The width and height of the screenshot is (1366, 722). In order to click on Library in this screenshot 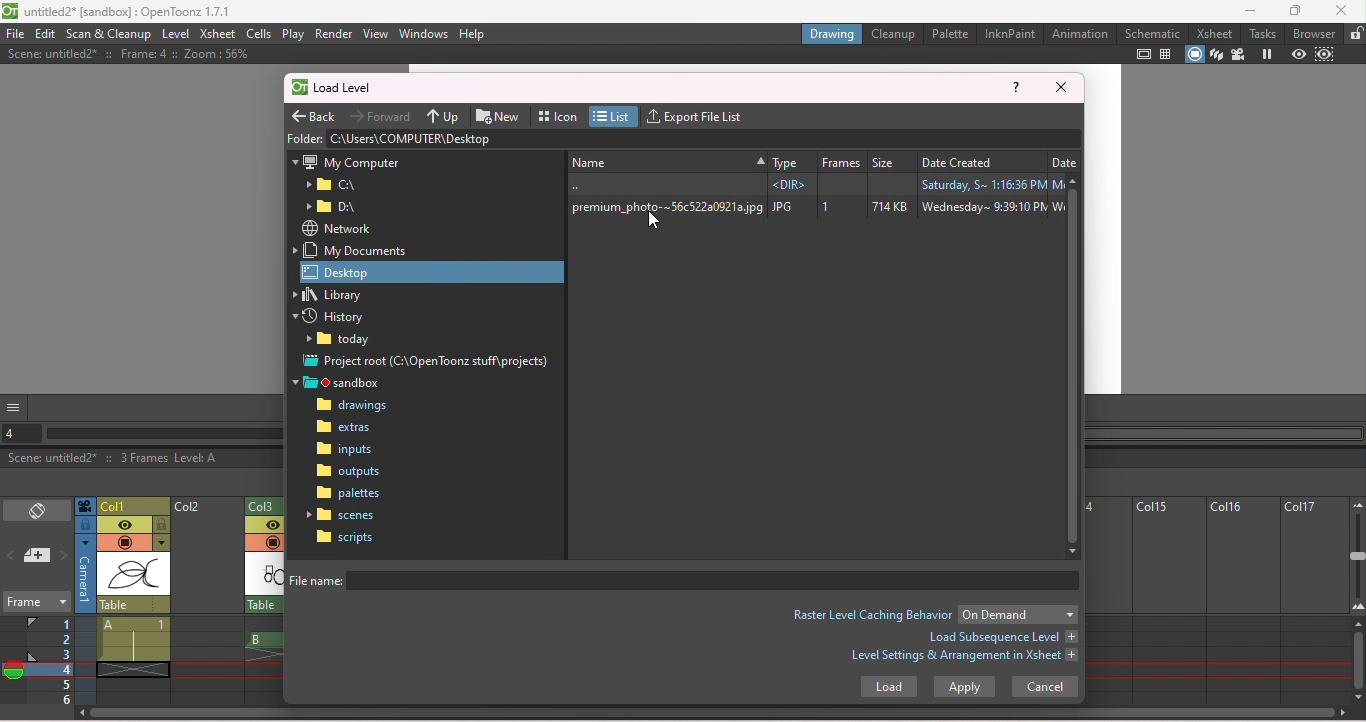, I will do `click(339, 295)`.